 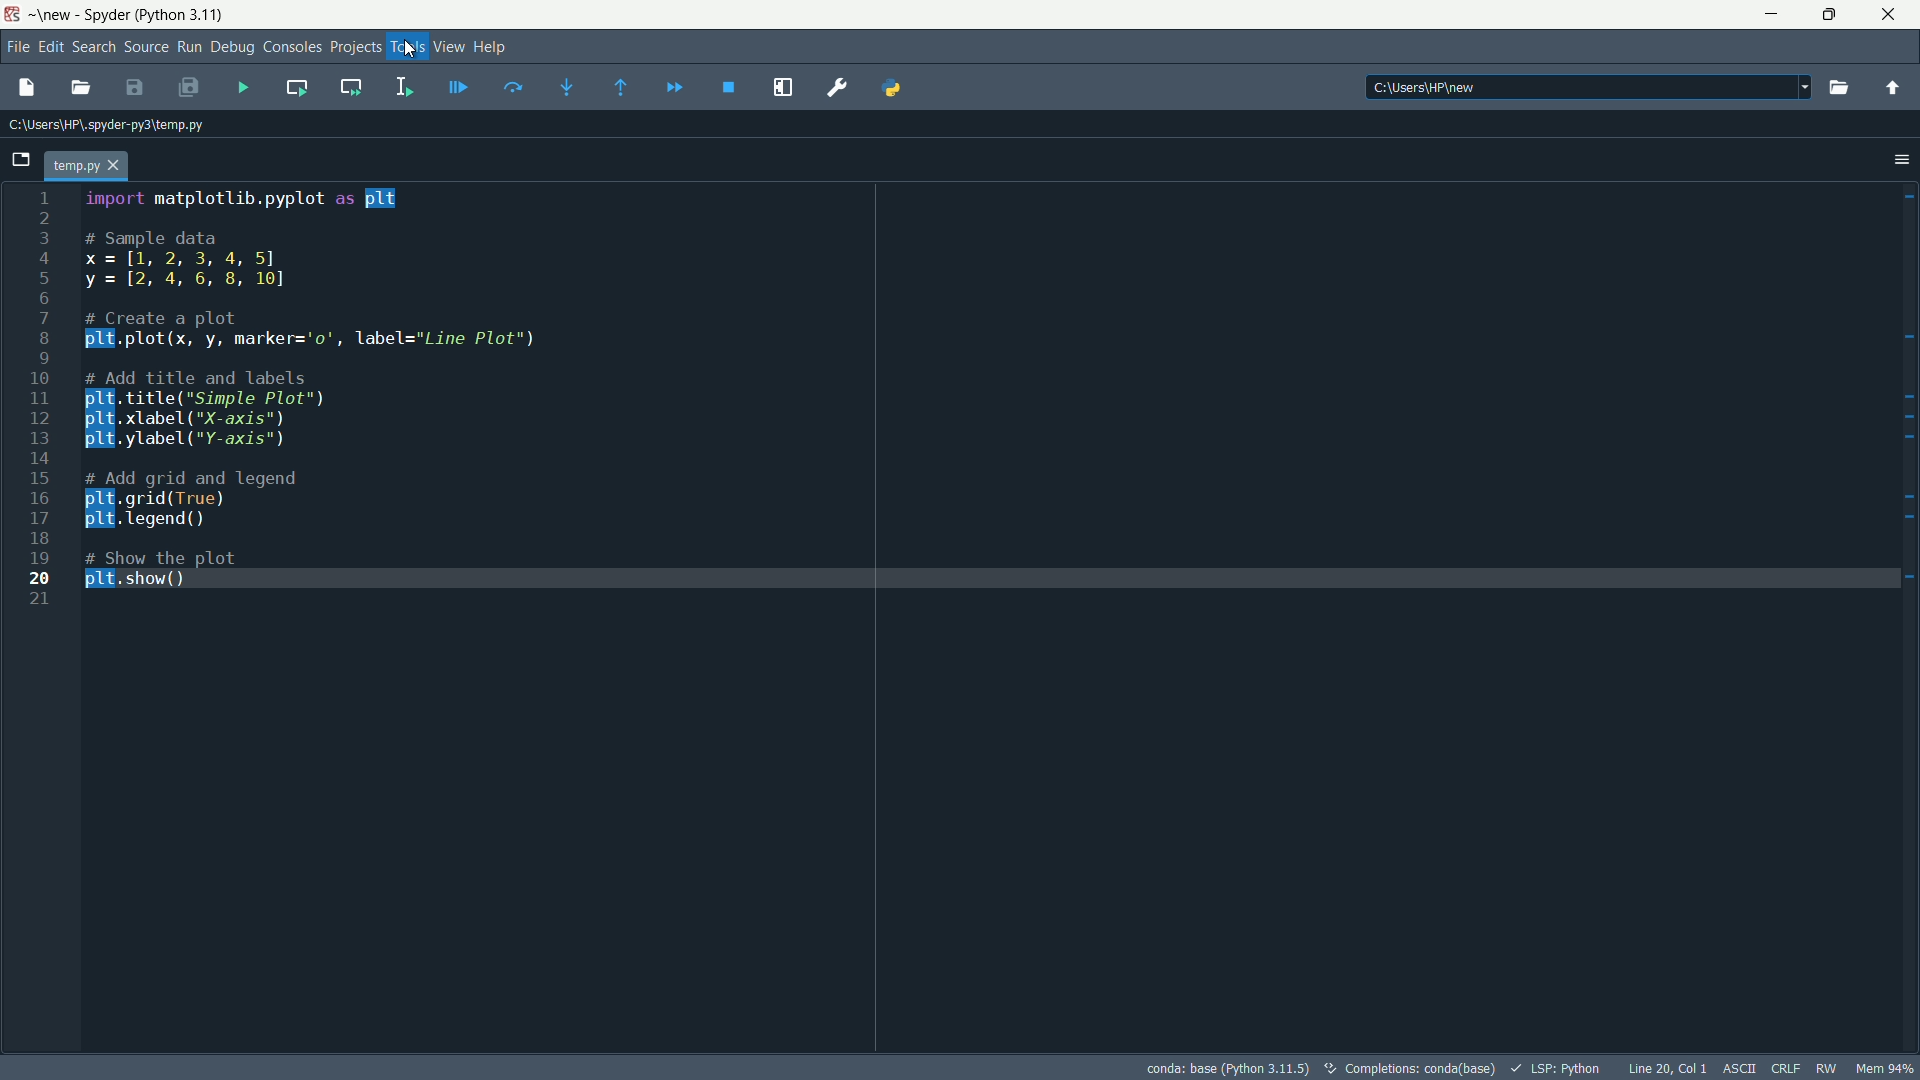 What do you see at coordinates (623, 88) in the screenshot?
I see `execute until function` at bounding box center [623, 88].